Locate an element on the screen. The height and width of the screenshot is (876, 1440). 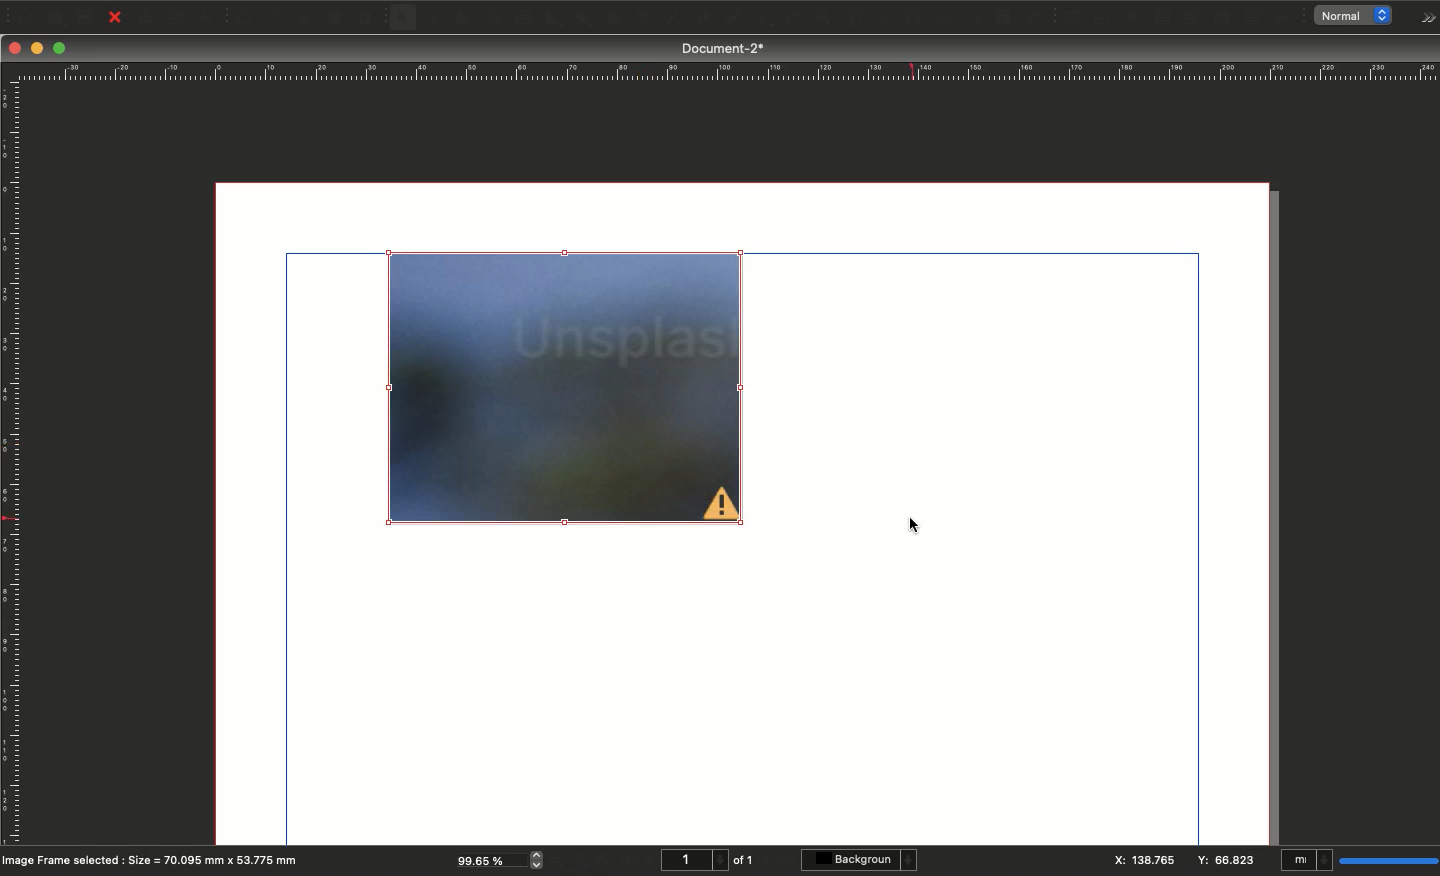
Options is located at coordinates (1424, 18).